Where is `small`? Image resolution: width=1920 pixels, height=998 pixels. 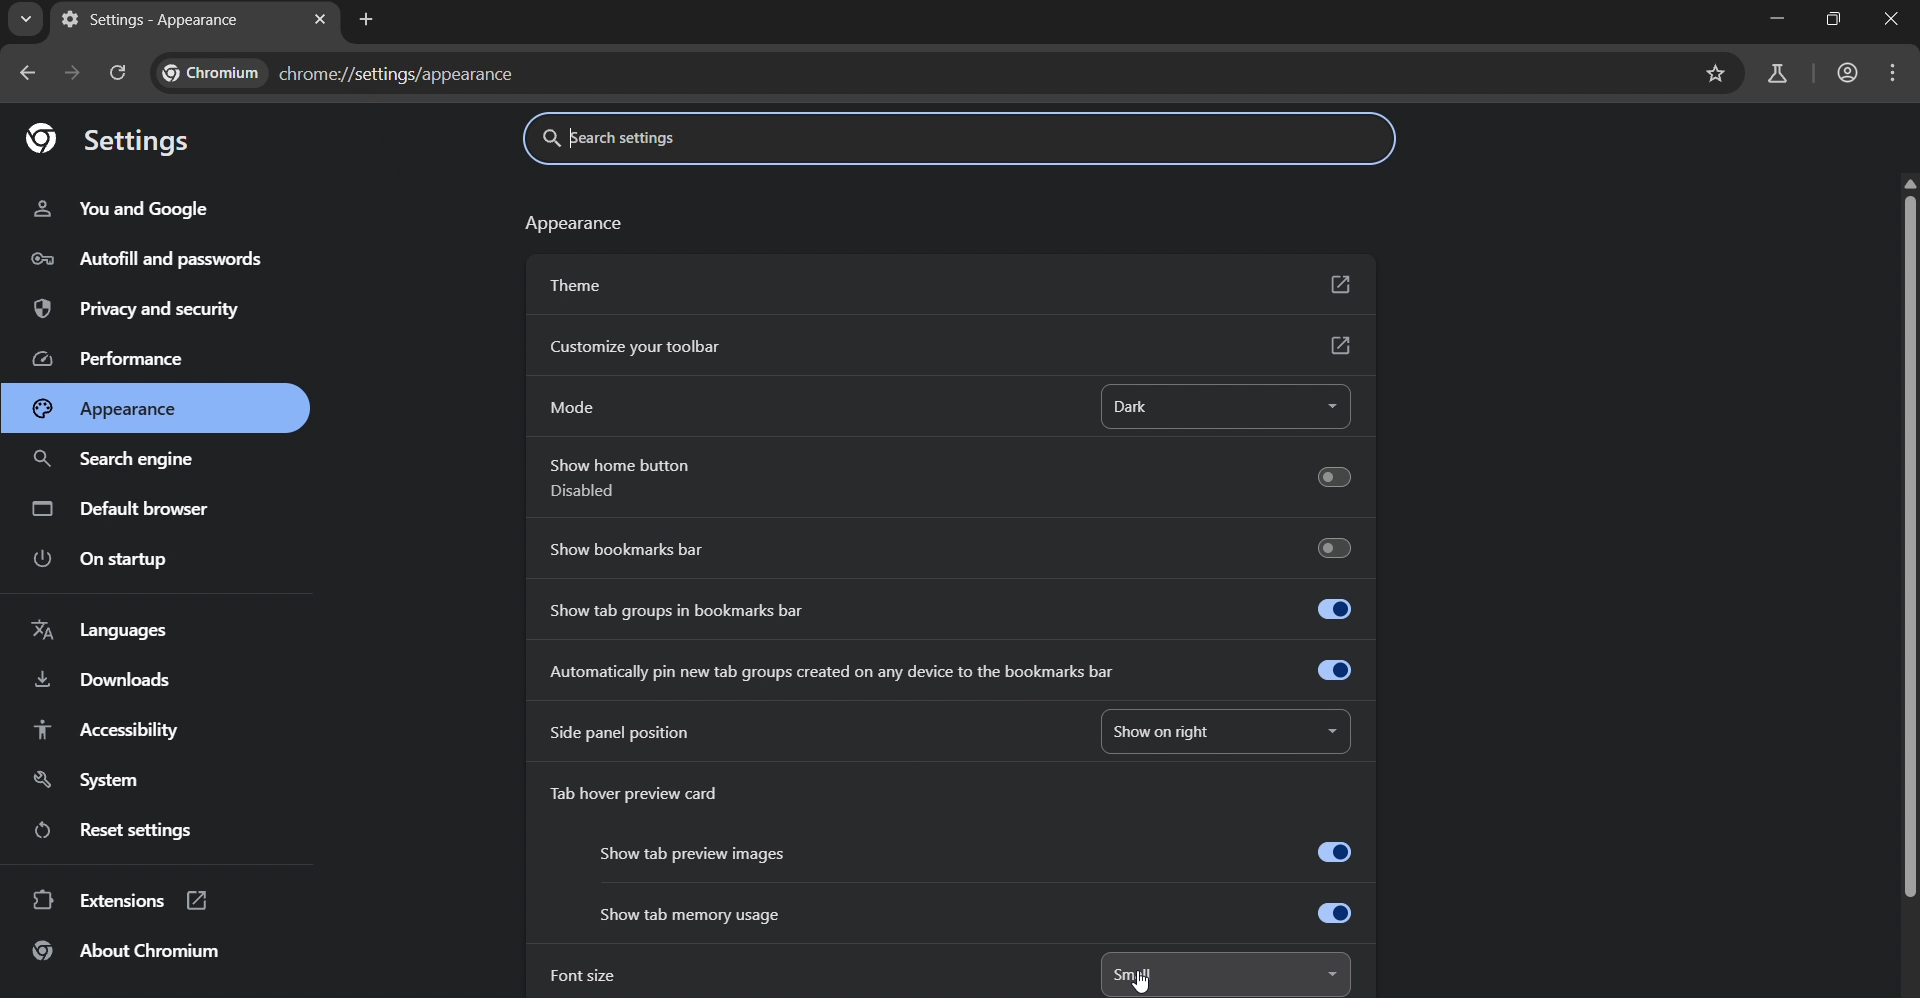 small is located at coordinates (1157, 976).